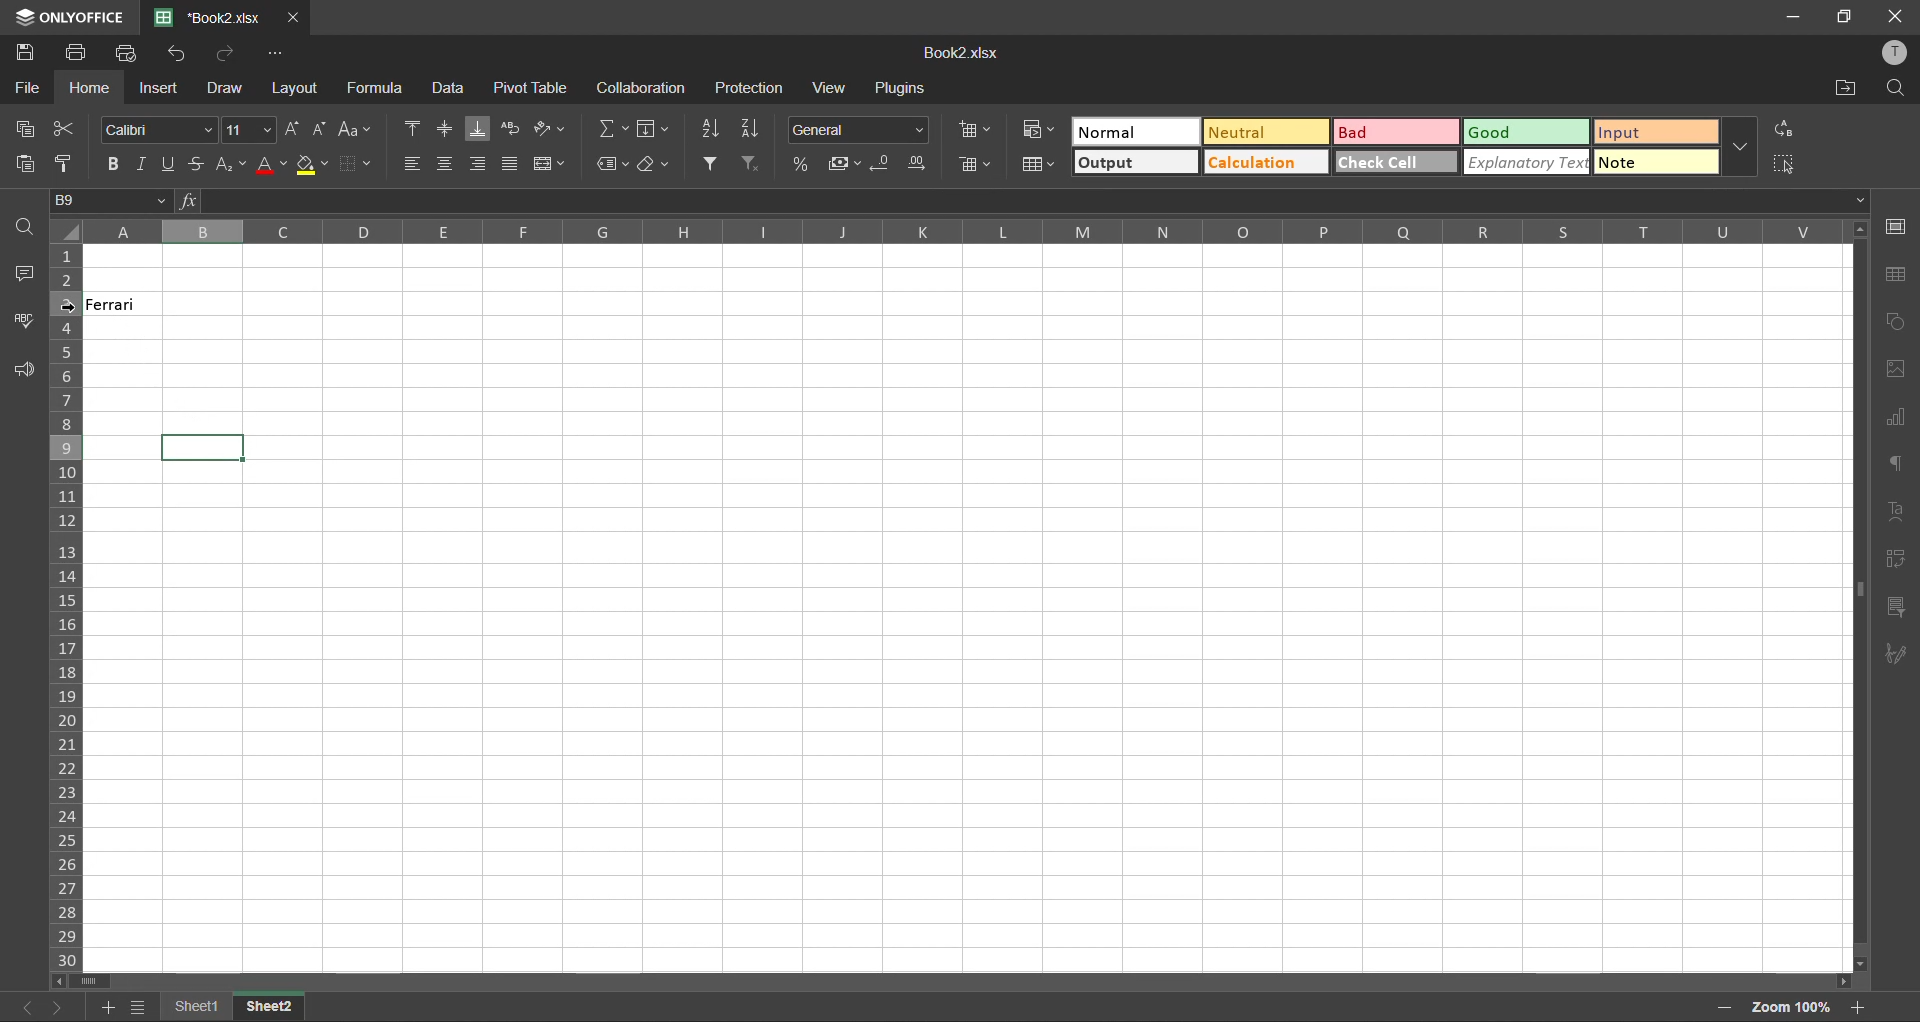 The width and height of the screenshot is (1920, 1022). Describe the element at coordinates (1791, 1007) in the screenshot. I see `zoom 100%` at that location.